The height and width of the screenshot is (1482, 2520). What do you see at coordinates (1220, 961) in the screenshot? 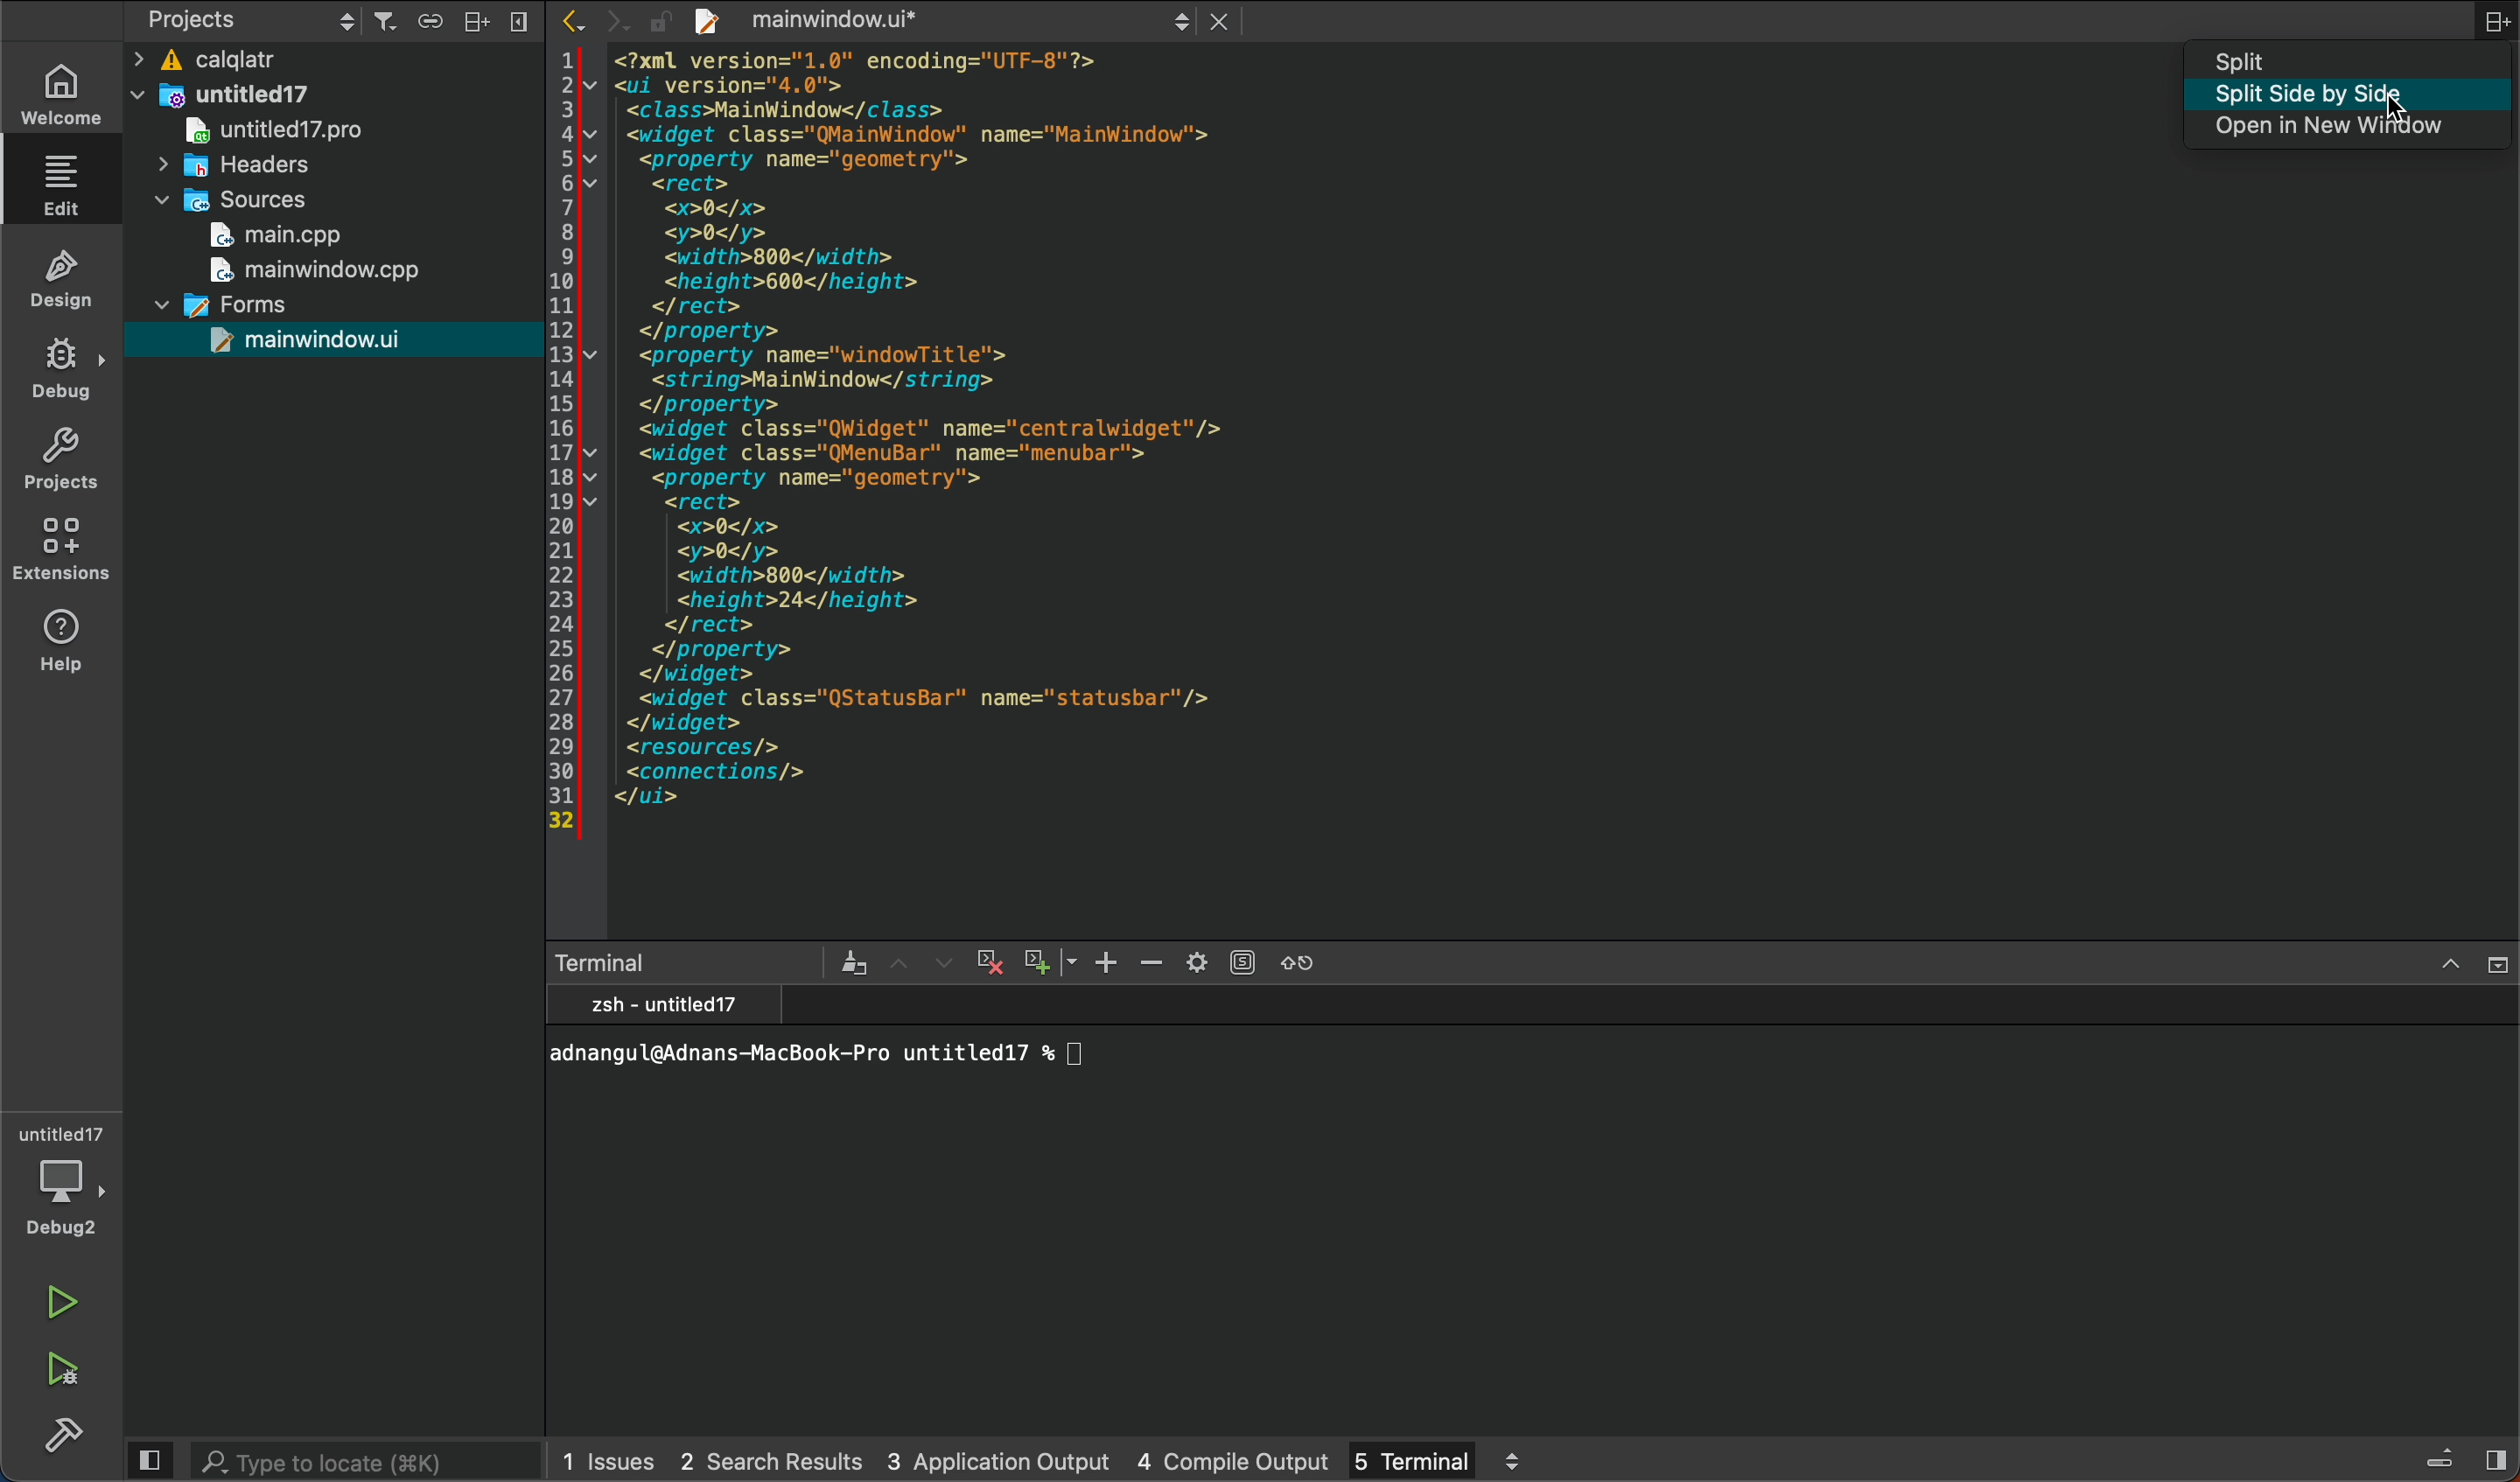
I see `setting` at bounding box center [1220, 961].